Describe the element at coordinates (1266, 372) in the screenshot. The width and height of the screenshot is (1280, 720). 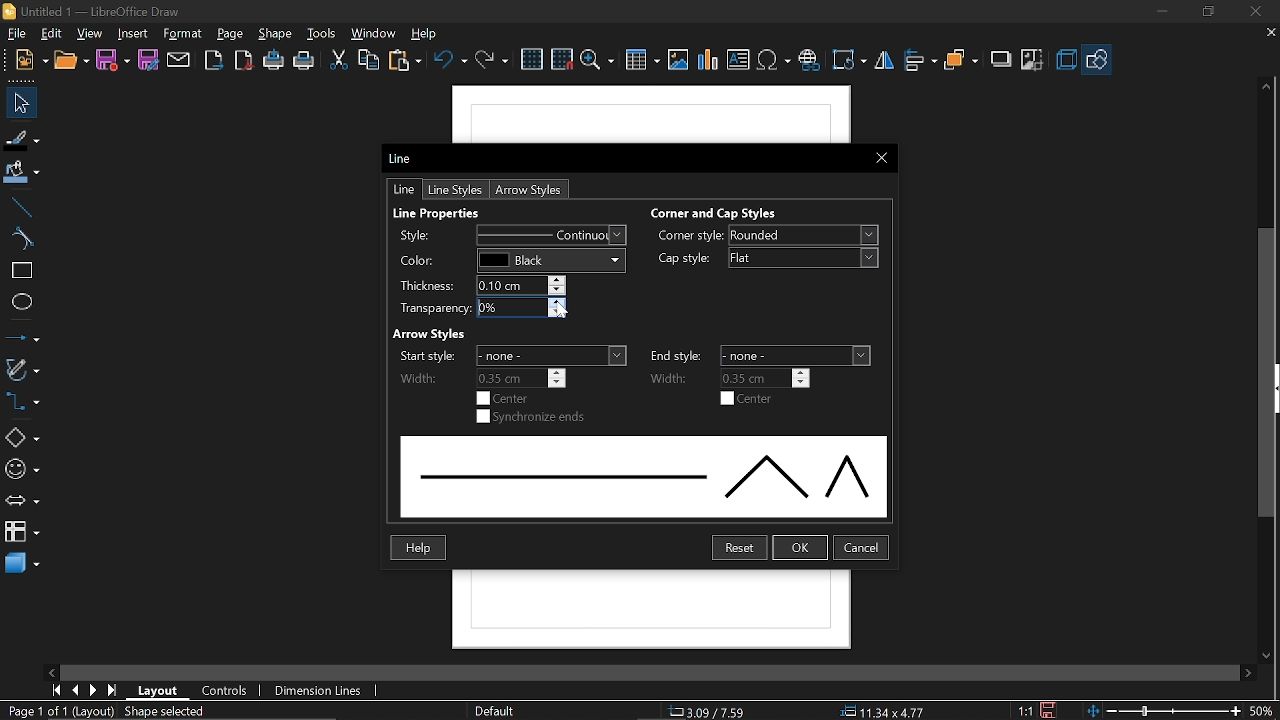
I see `vertical scrollbar` at that location.